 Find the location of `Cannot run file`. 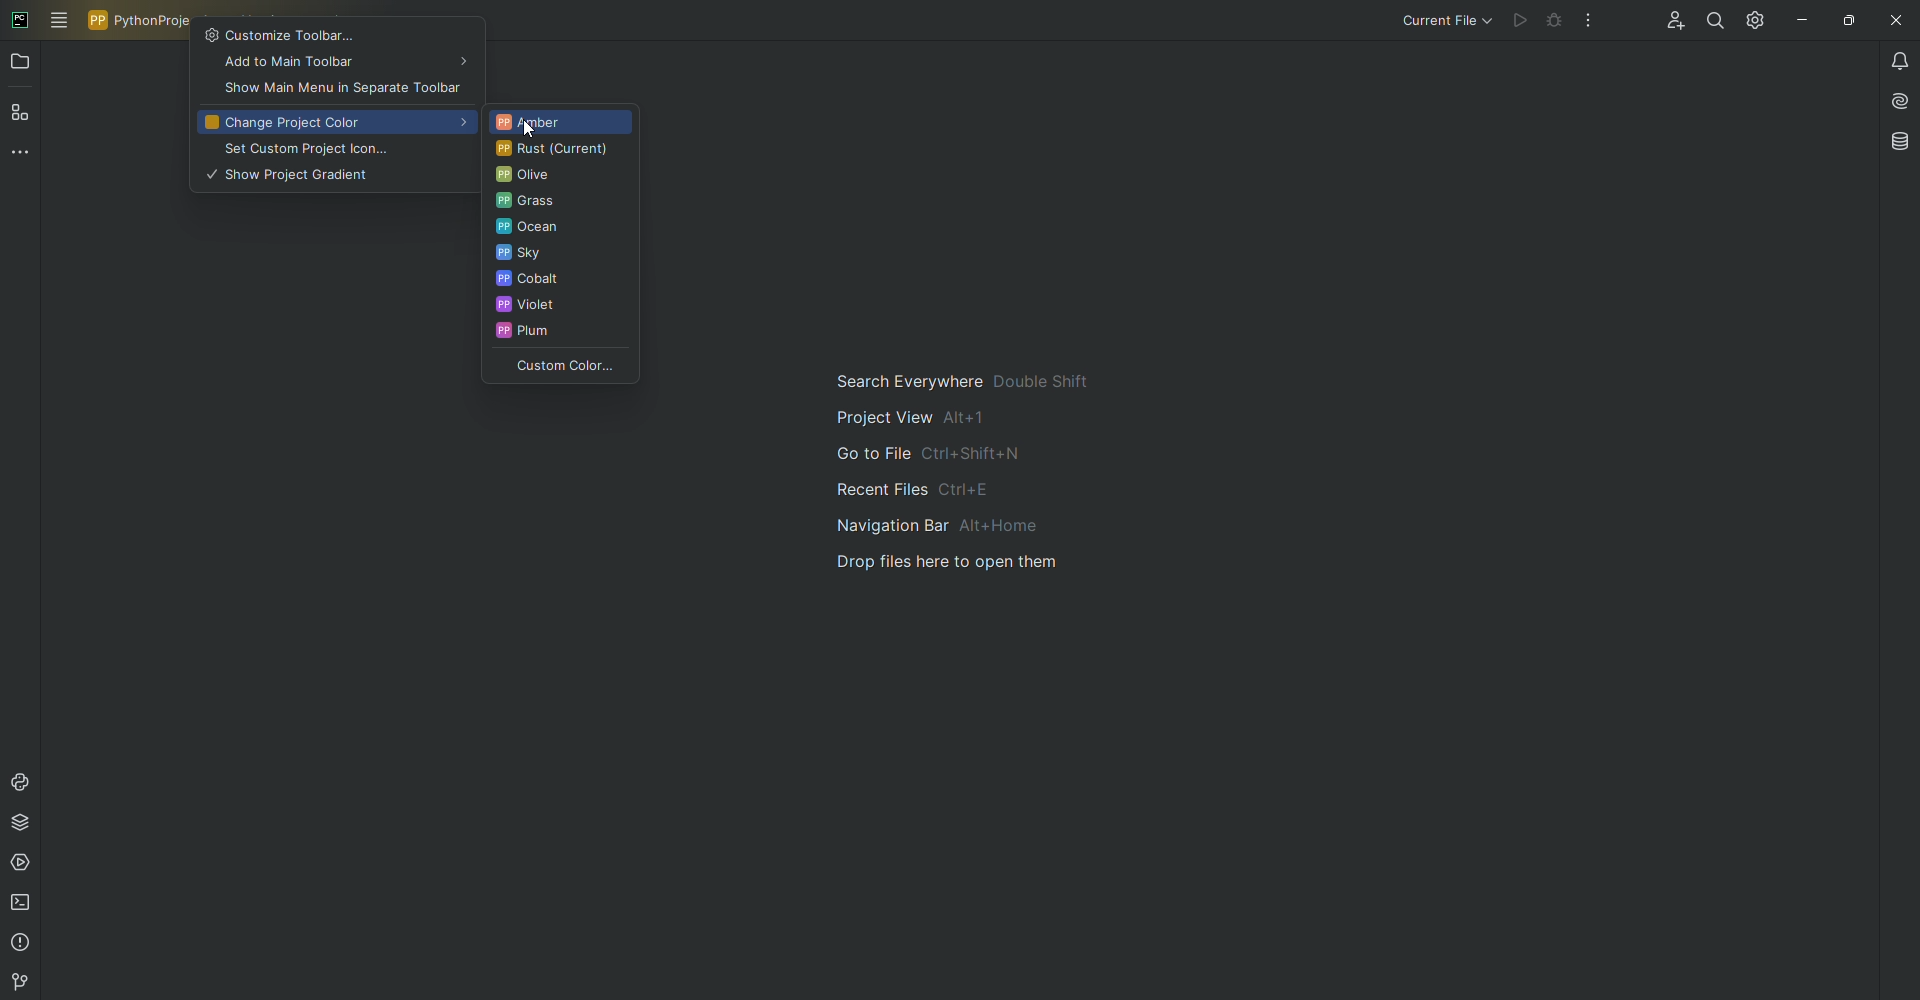

Cannot run file is located at coordinates (1523, 21).